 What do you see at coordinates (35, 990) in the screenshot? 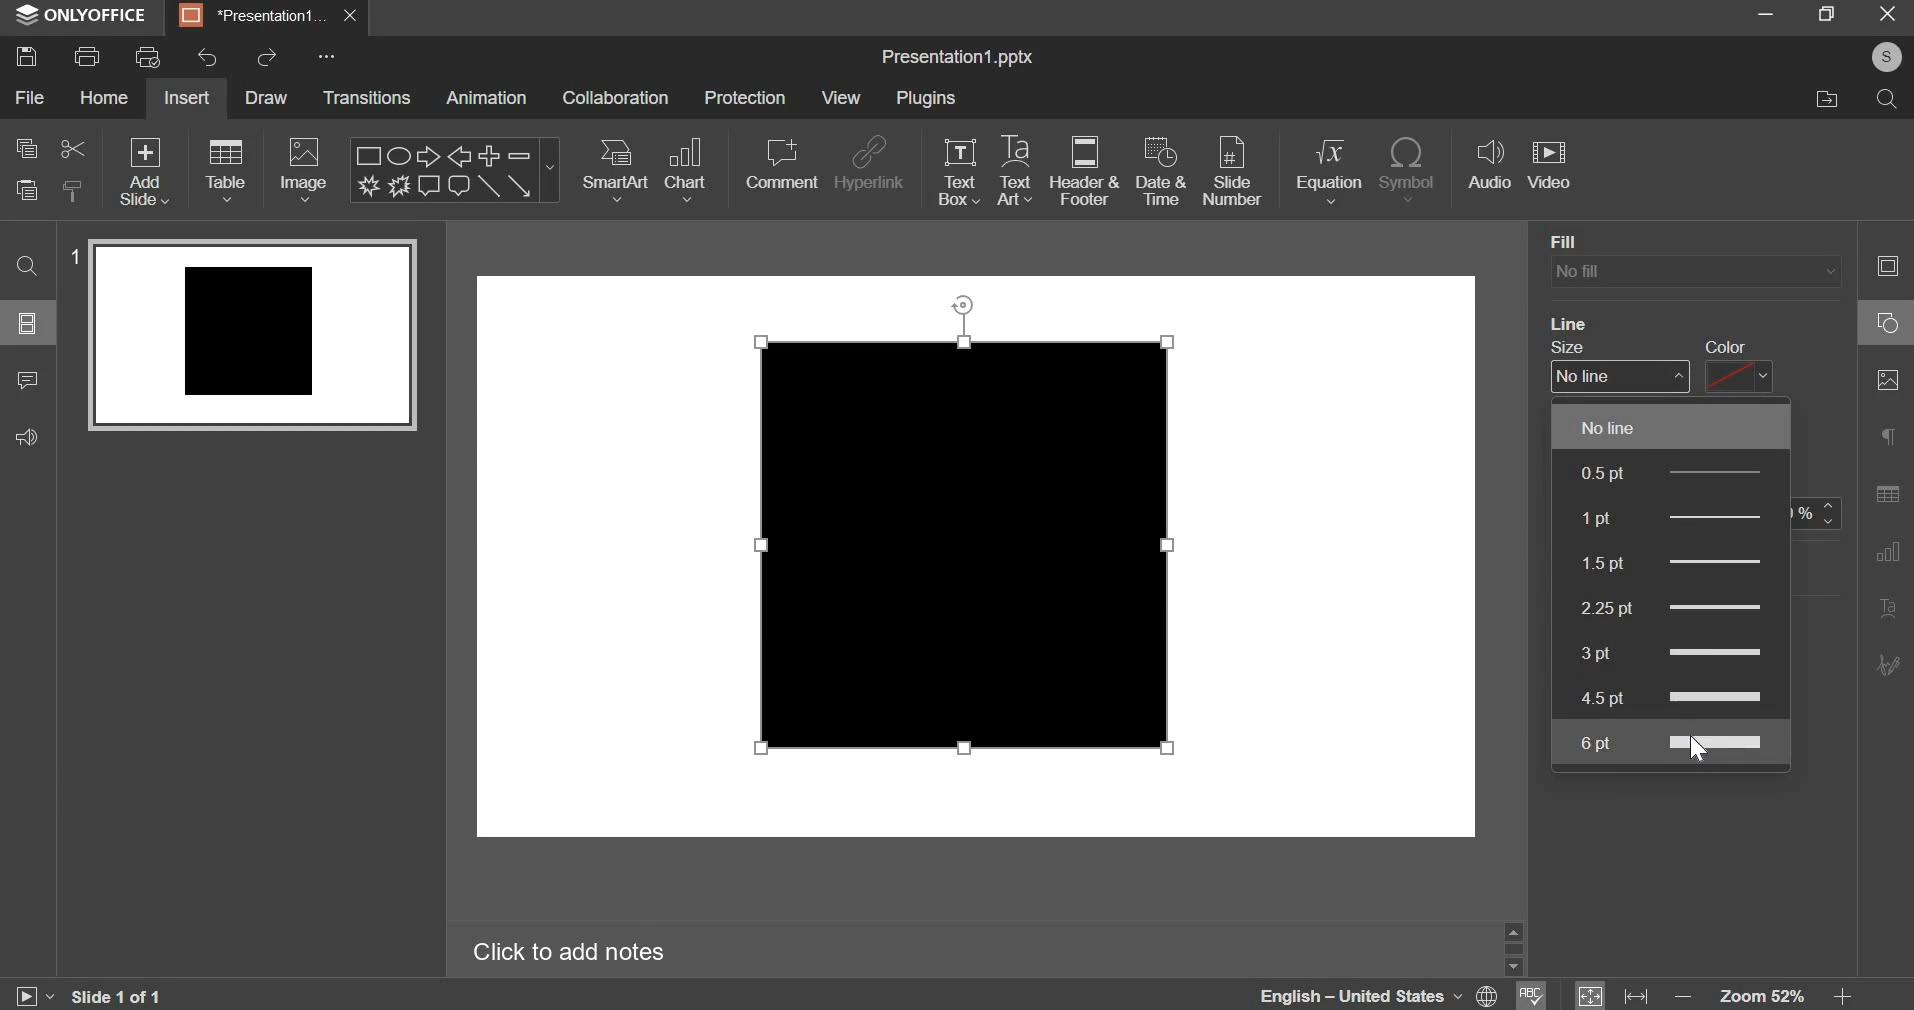
I see `Play button` at bounding box center [35, 990].